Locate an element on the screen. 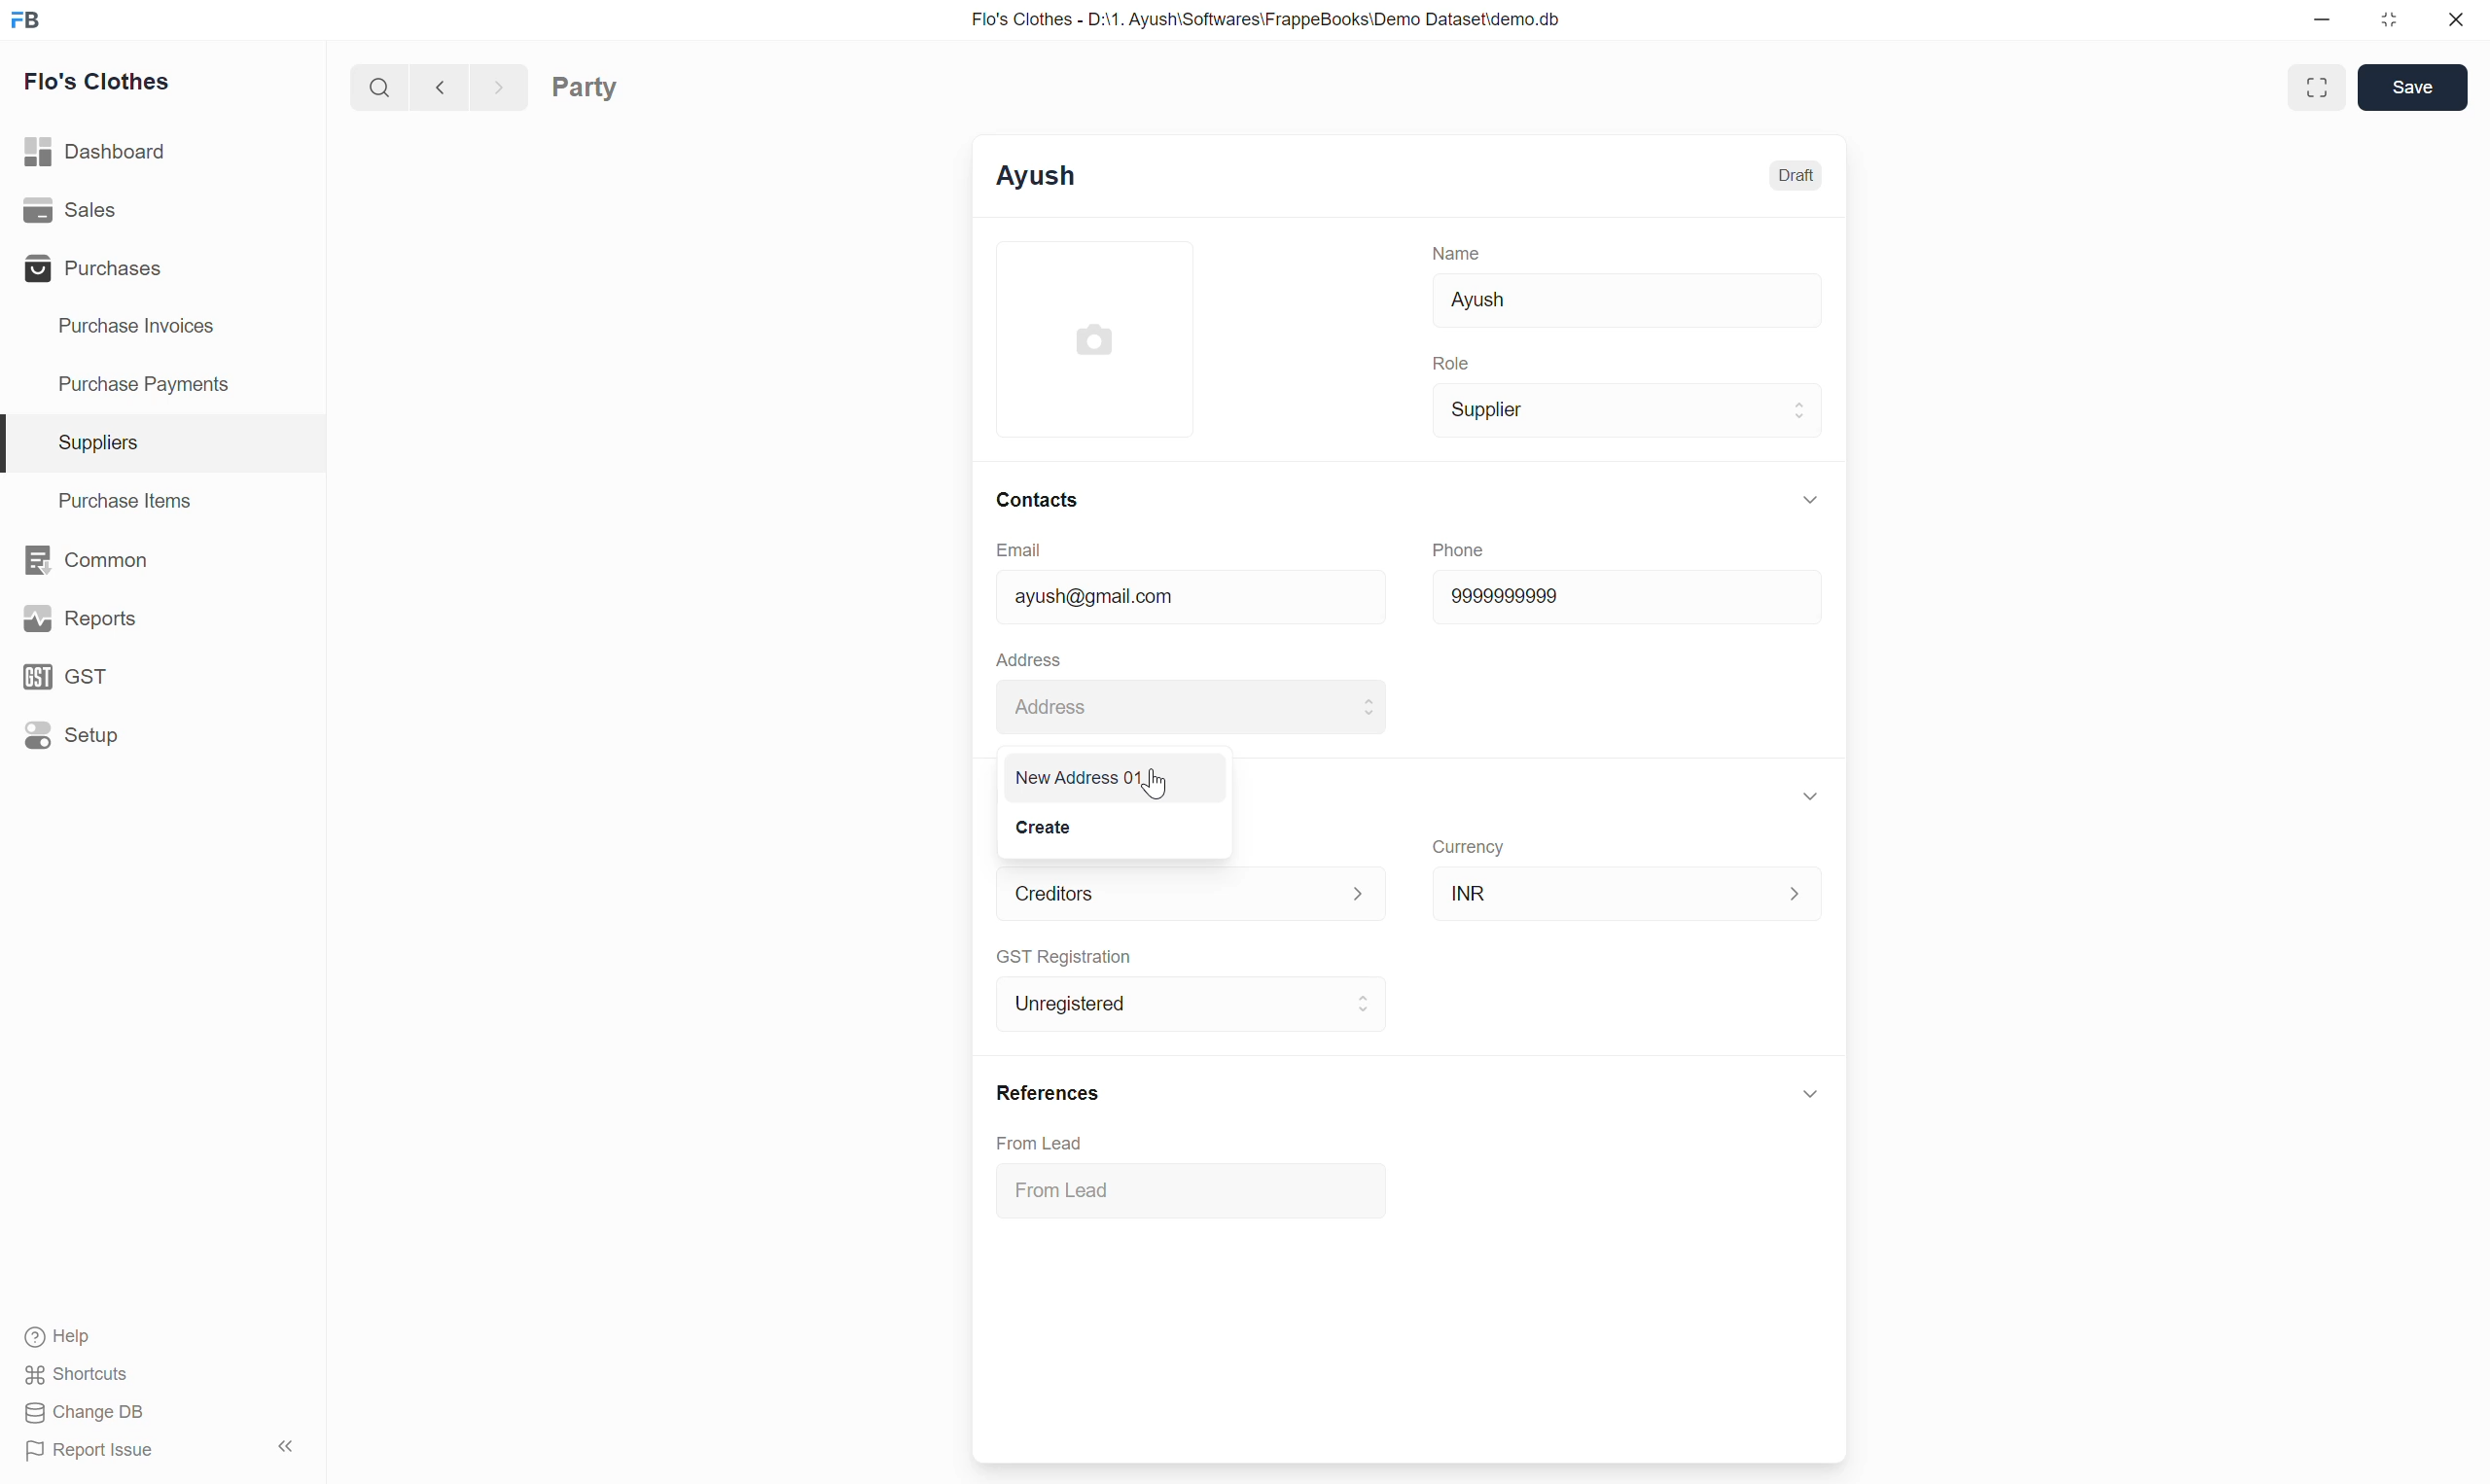  New Address 01  is located at coordinates (1108, 776).